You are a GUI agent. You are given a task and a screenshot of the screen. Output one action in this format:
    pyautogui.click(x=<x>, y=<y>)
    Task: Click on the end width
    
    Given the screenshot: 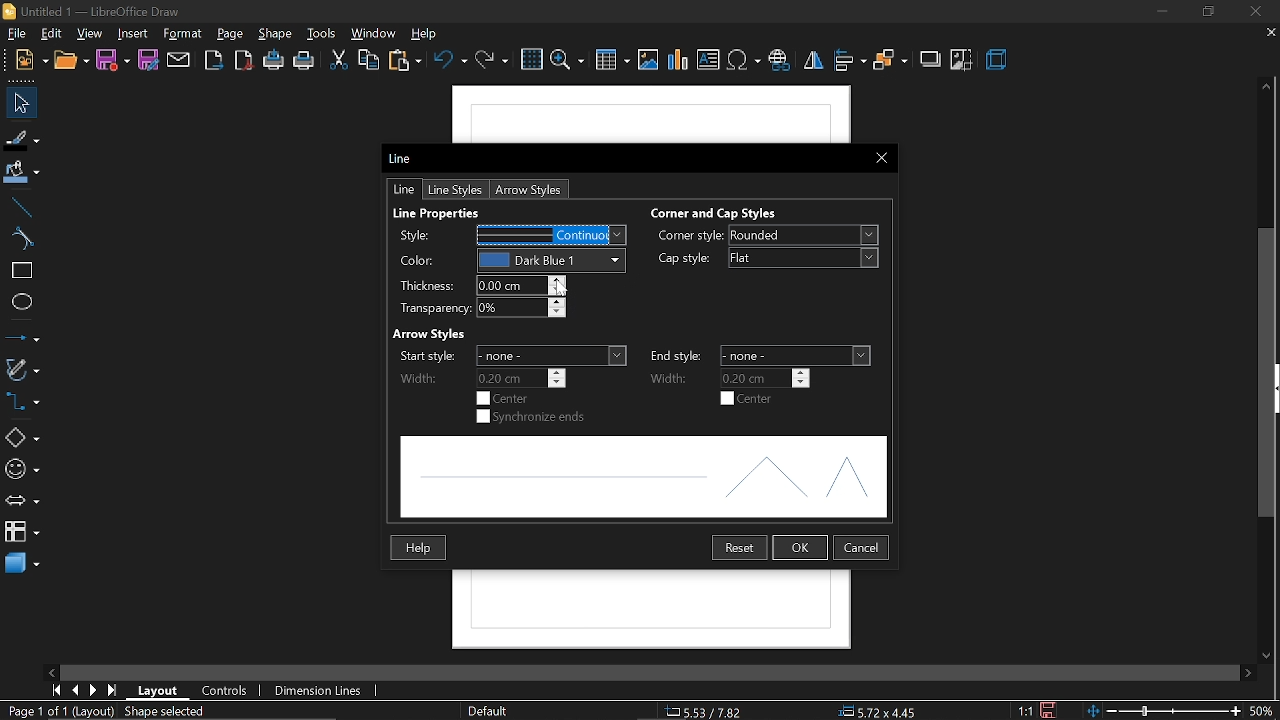 What is the action you would take?
    pyautogui.click(x=766, y=377)
    